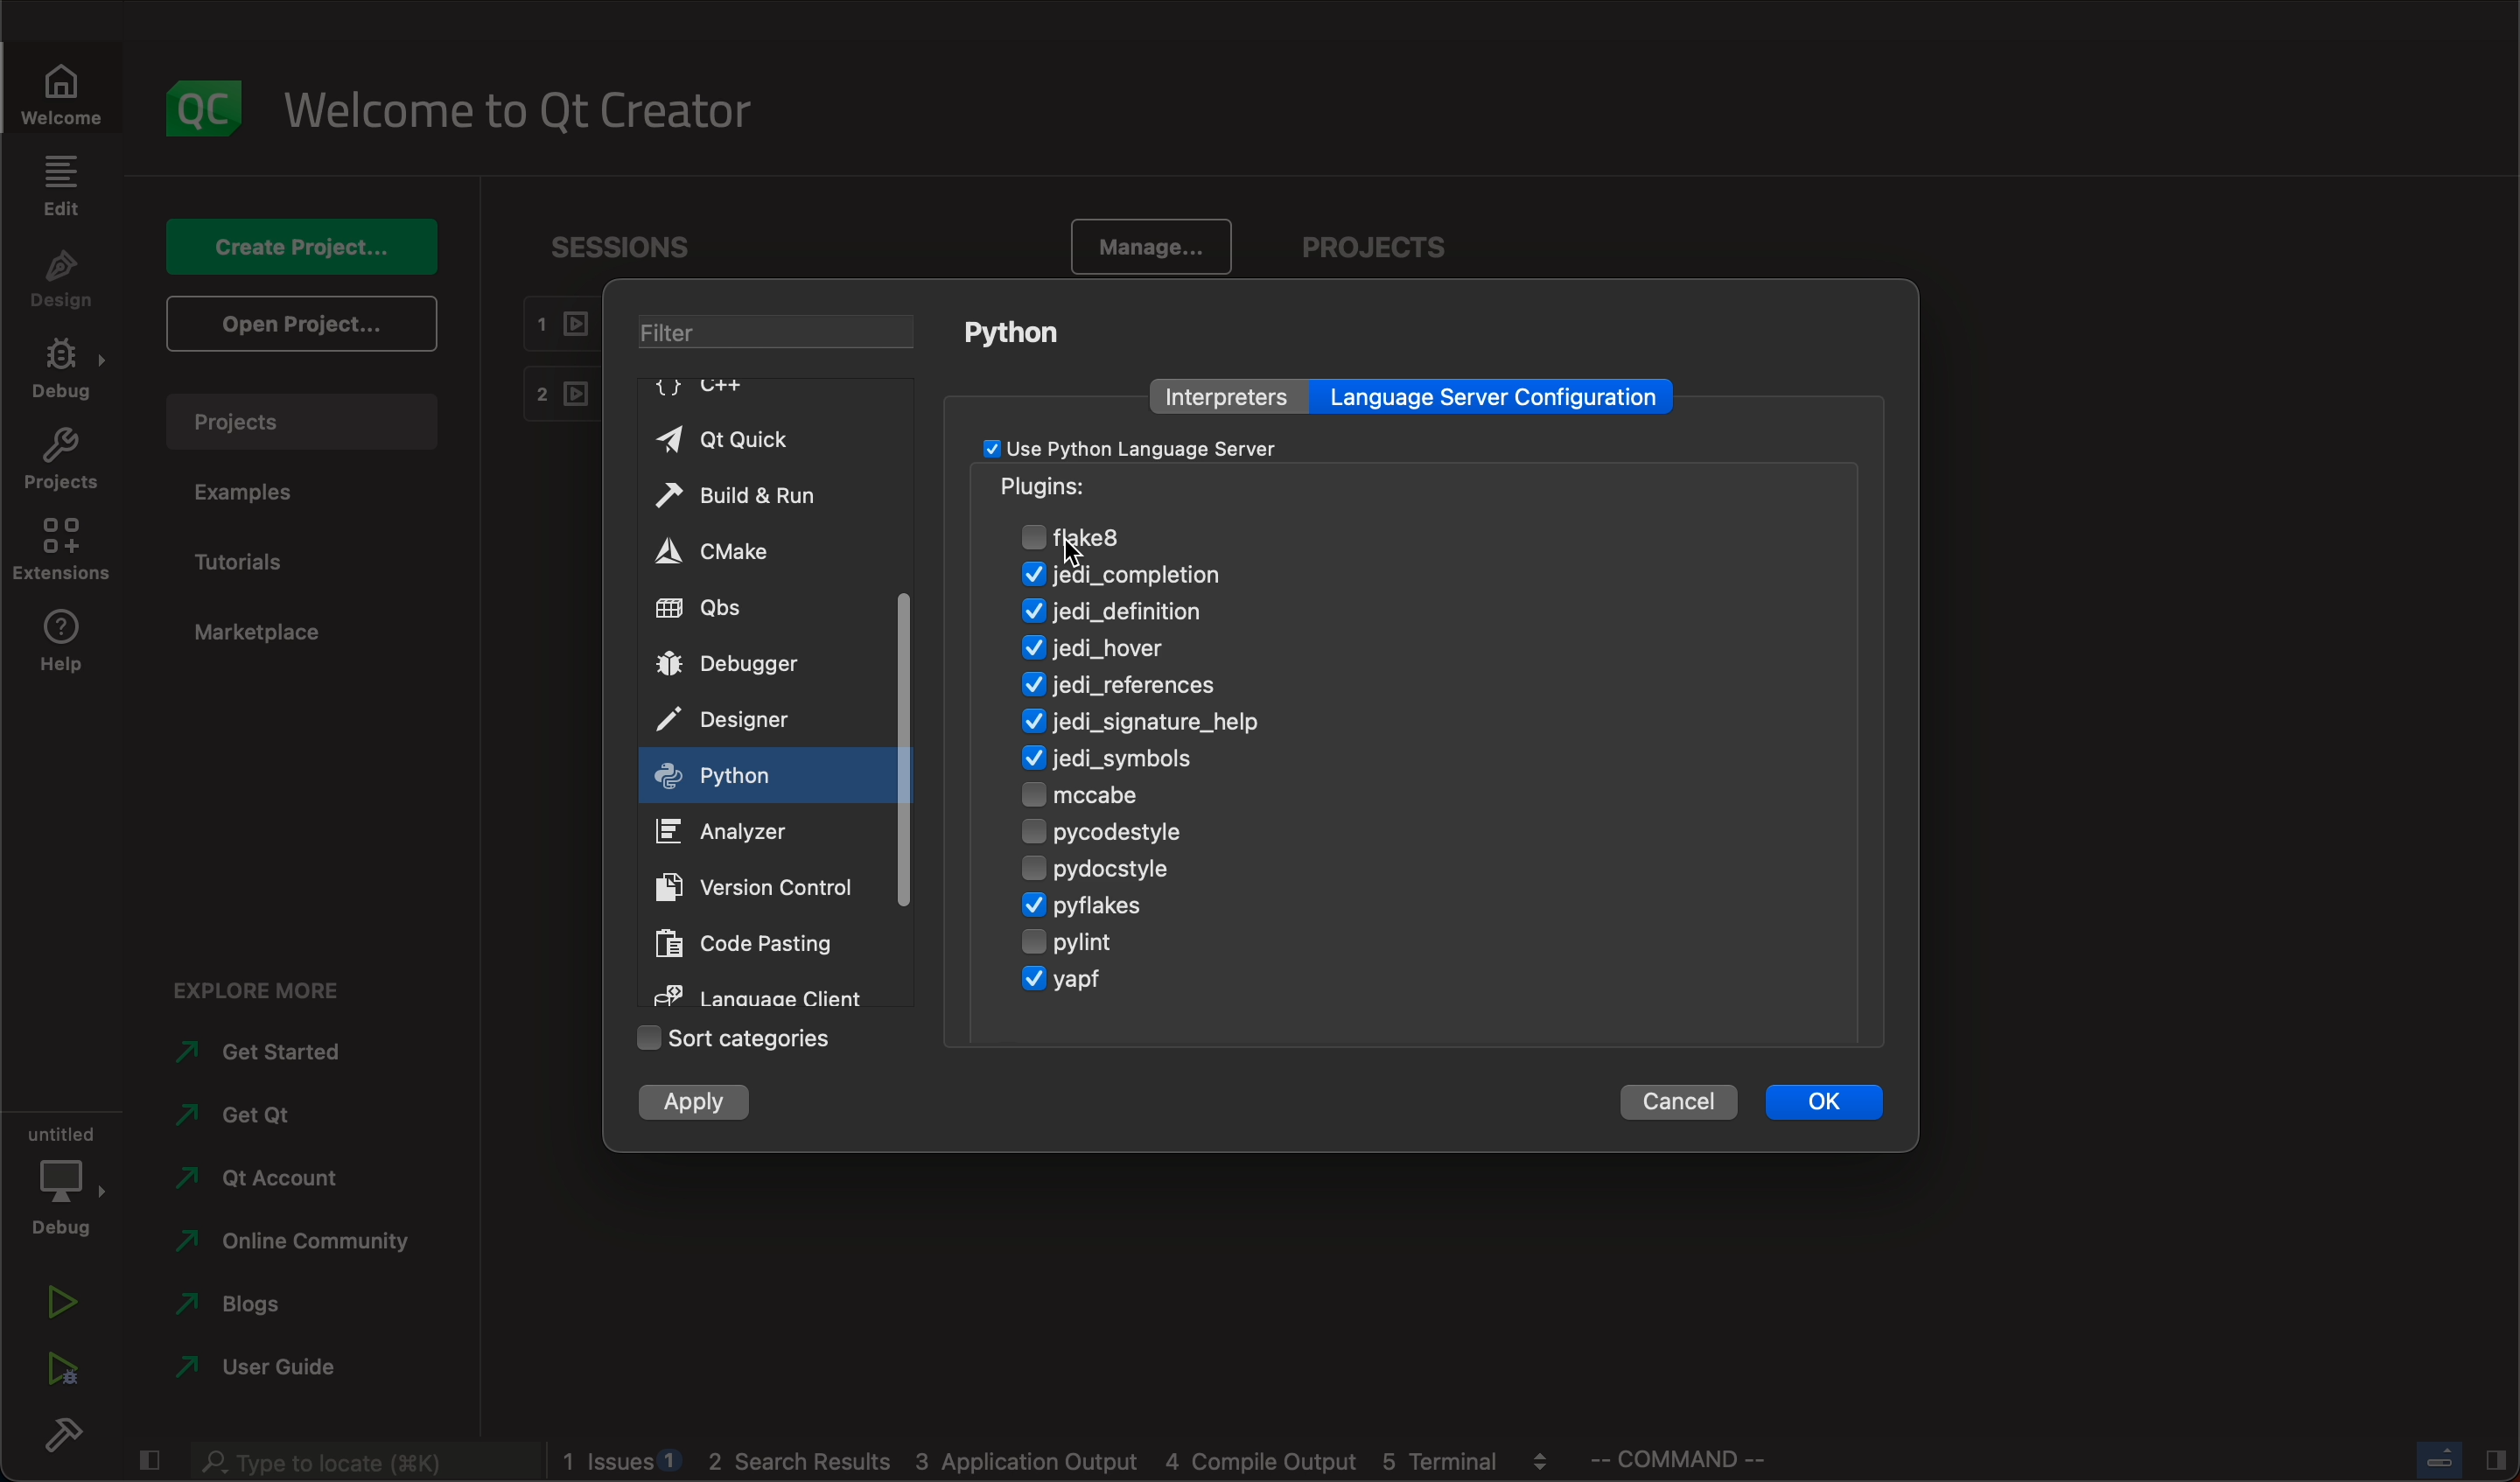  What do you see at coordinates (1043, 489) in the screenshot?
I see `pugins` at bounding box center [1043, 489].